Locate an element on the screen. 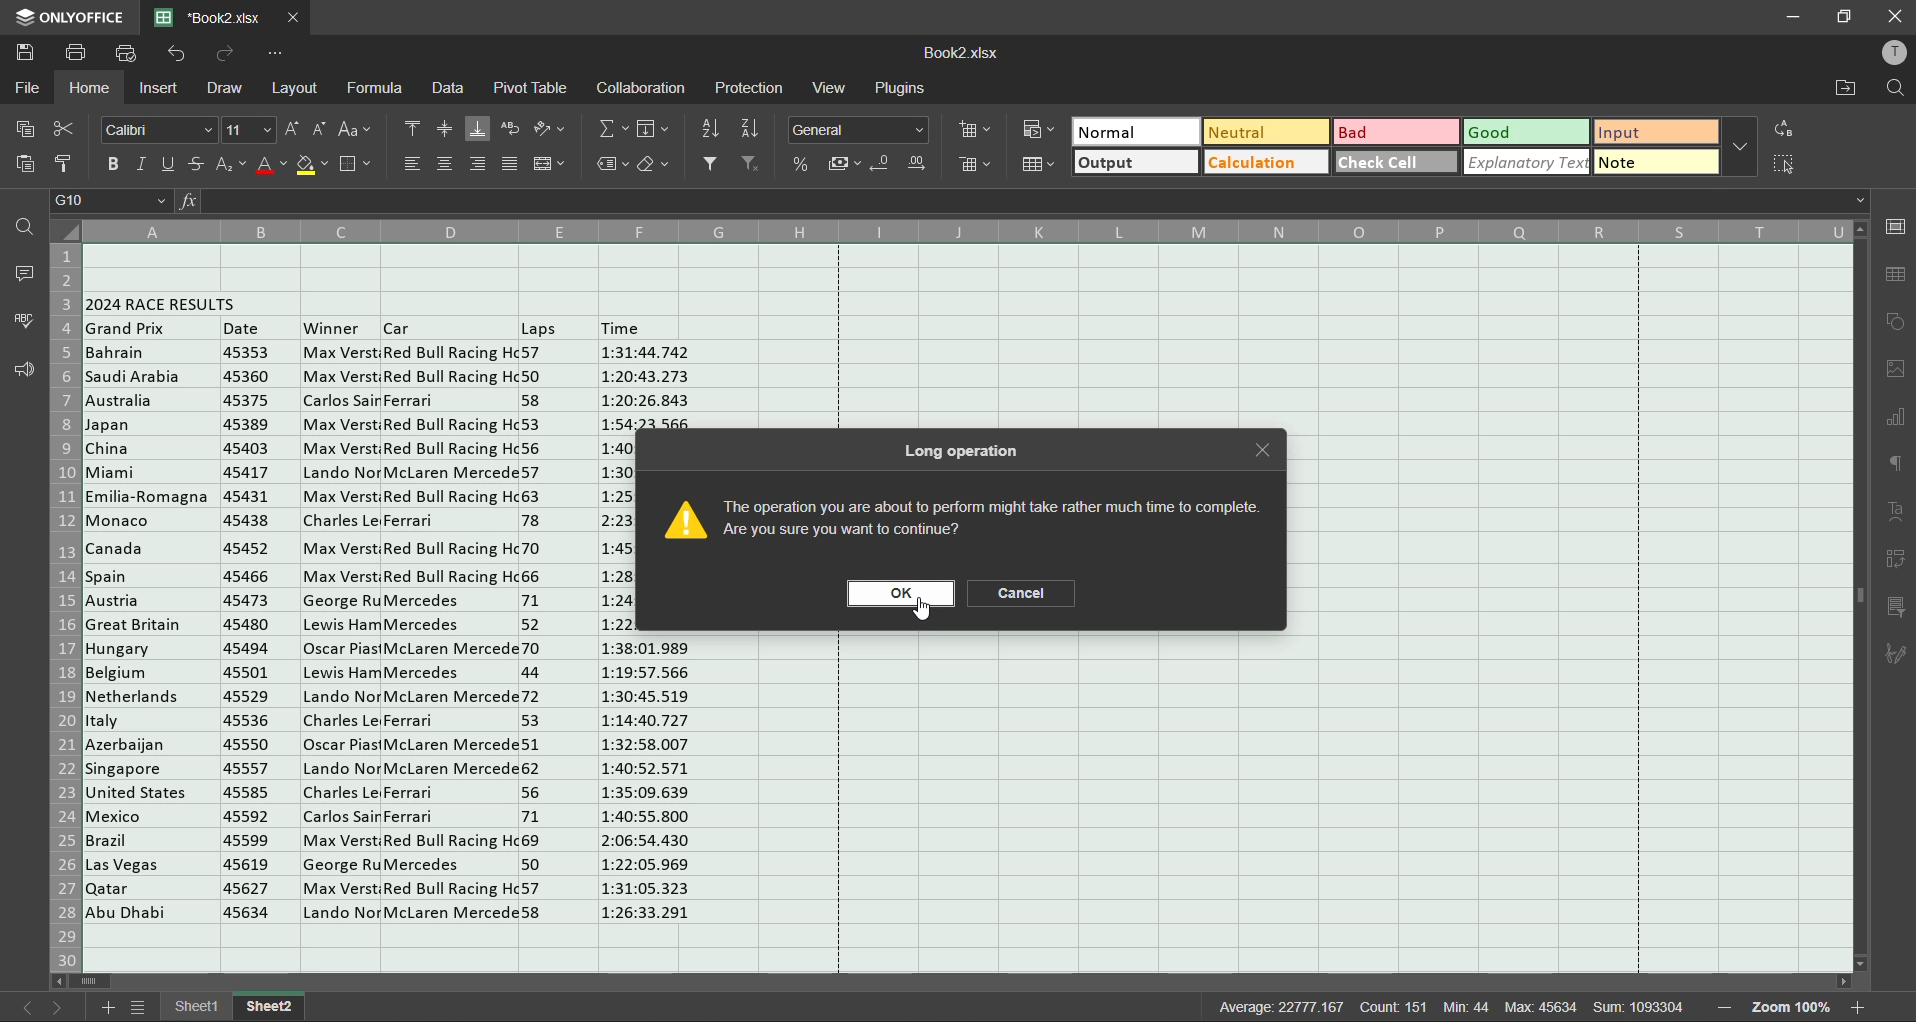 The height and width of the screenshot is (1022, 1916). sort descending is located at coordinates (750, 129).